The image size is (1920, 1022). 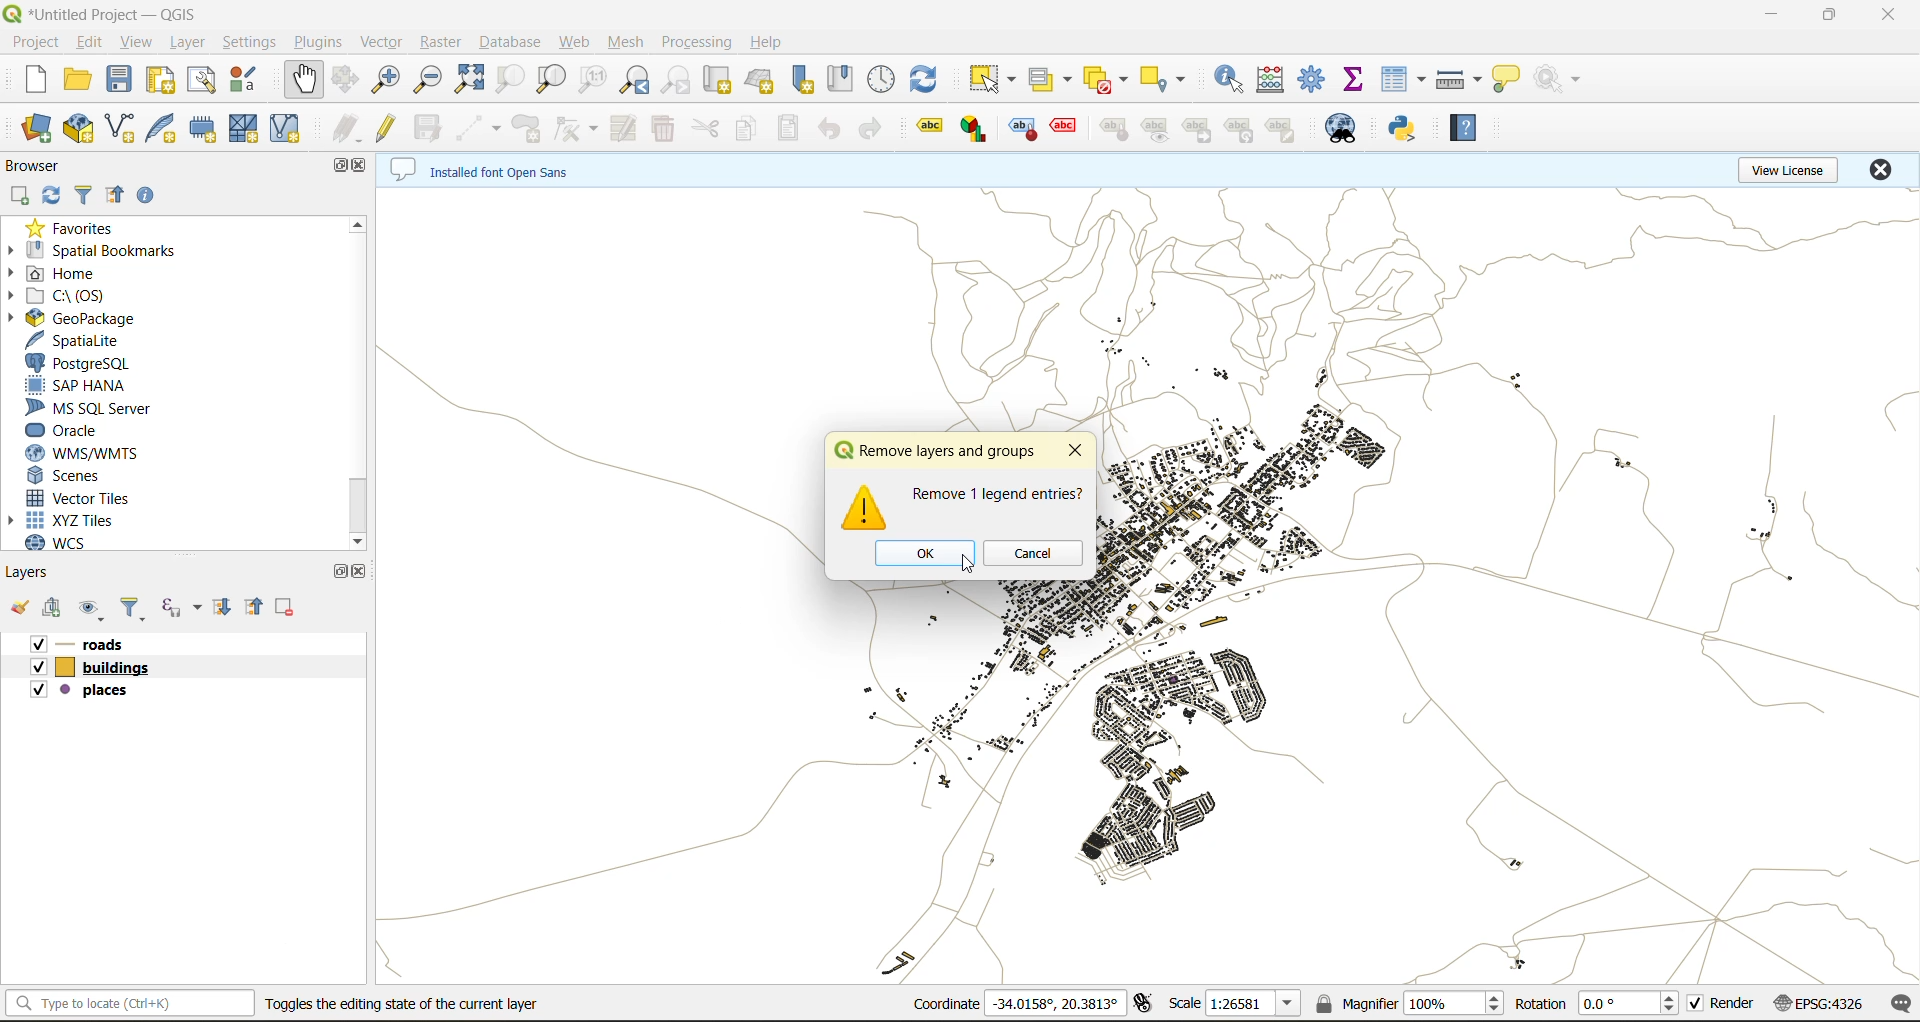 What do you see at coordinates (1823, 1002) in the screenshot?
I see `crs` at bounding box center [1823, 1002].